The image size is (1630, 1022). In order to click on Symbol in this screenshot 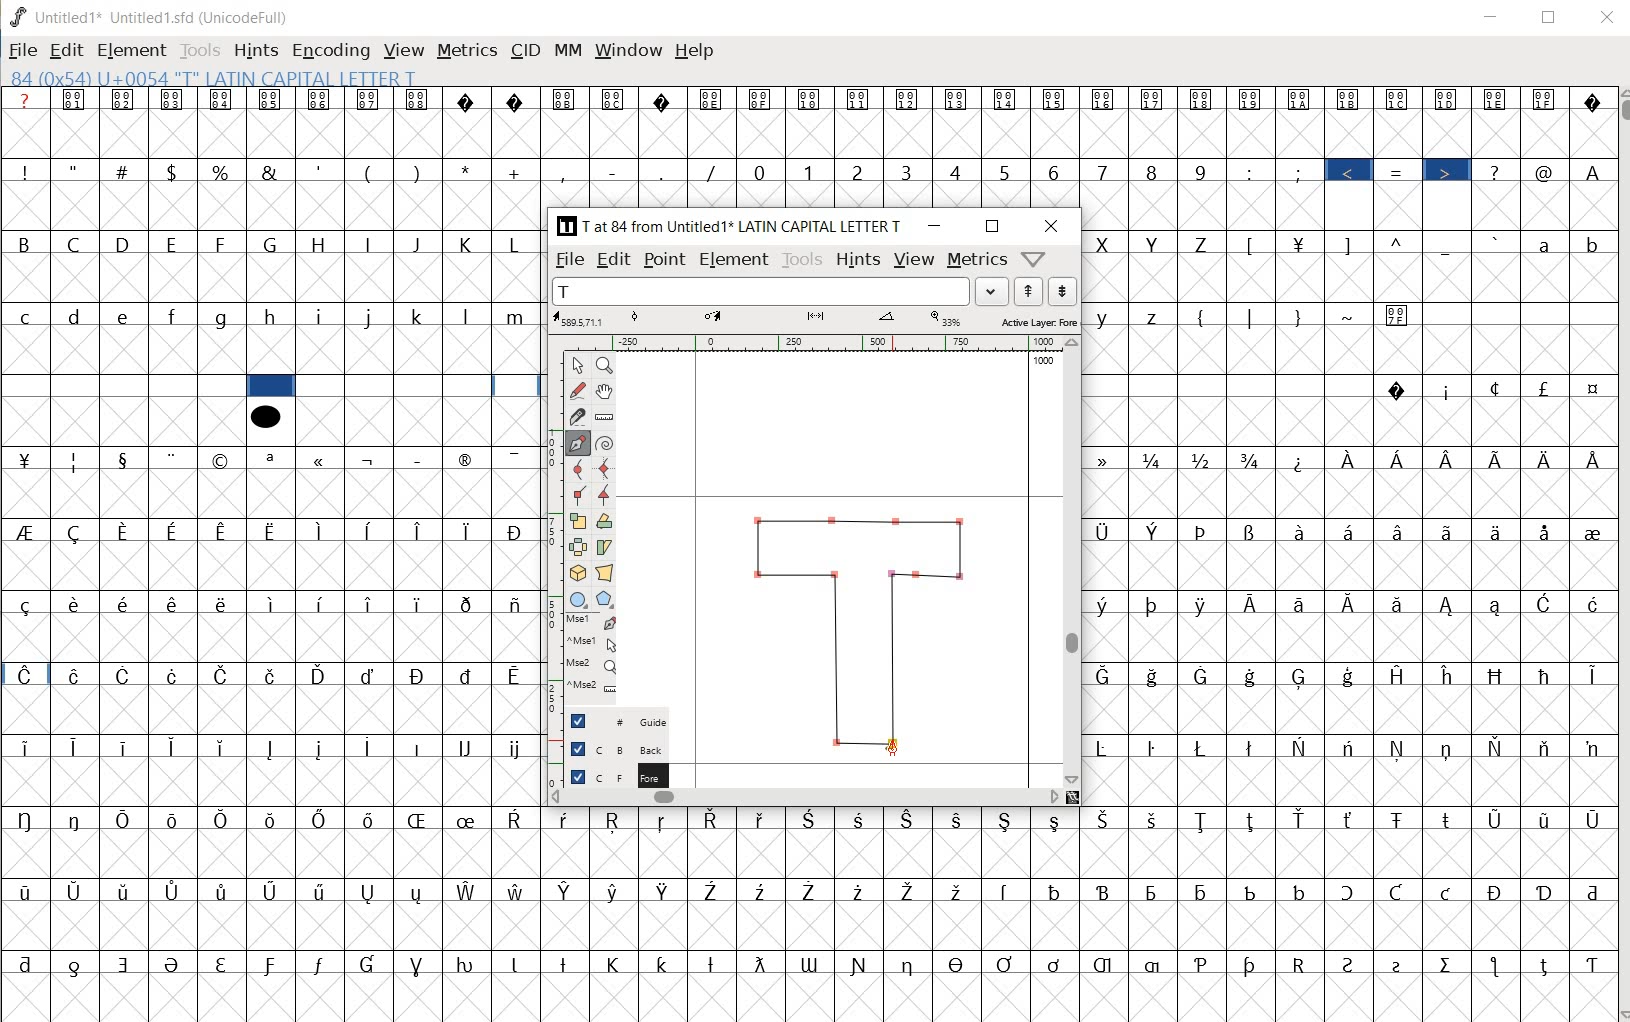, I will do `click(1300, 746)`.